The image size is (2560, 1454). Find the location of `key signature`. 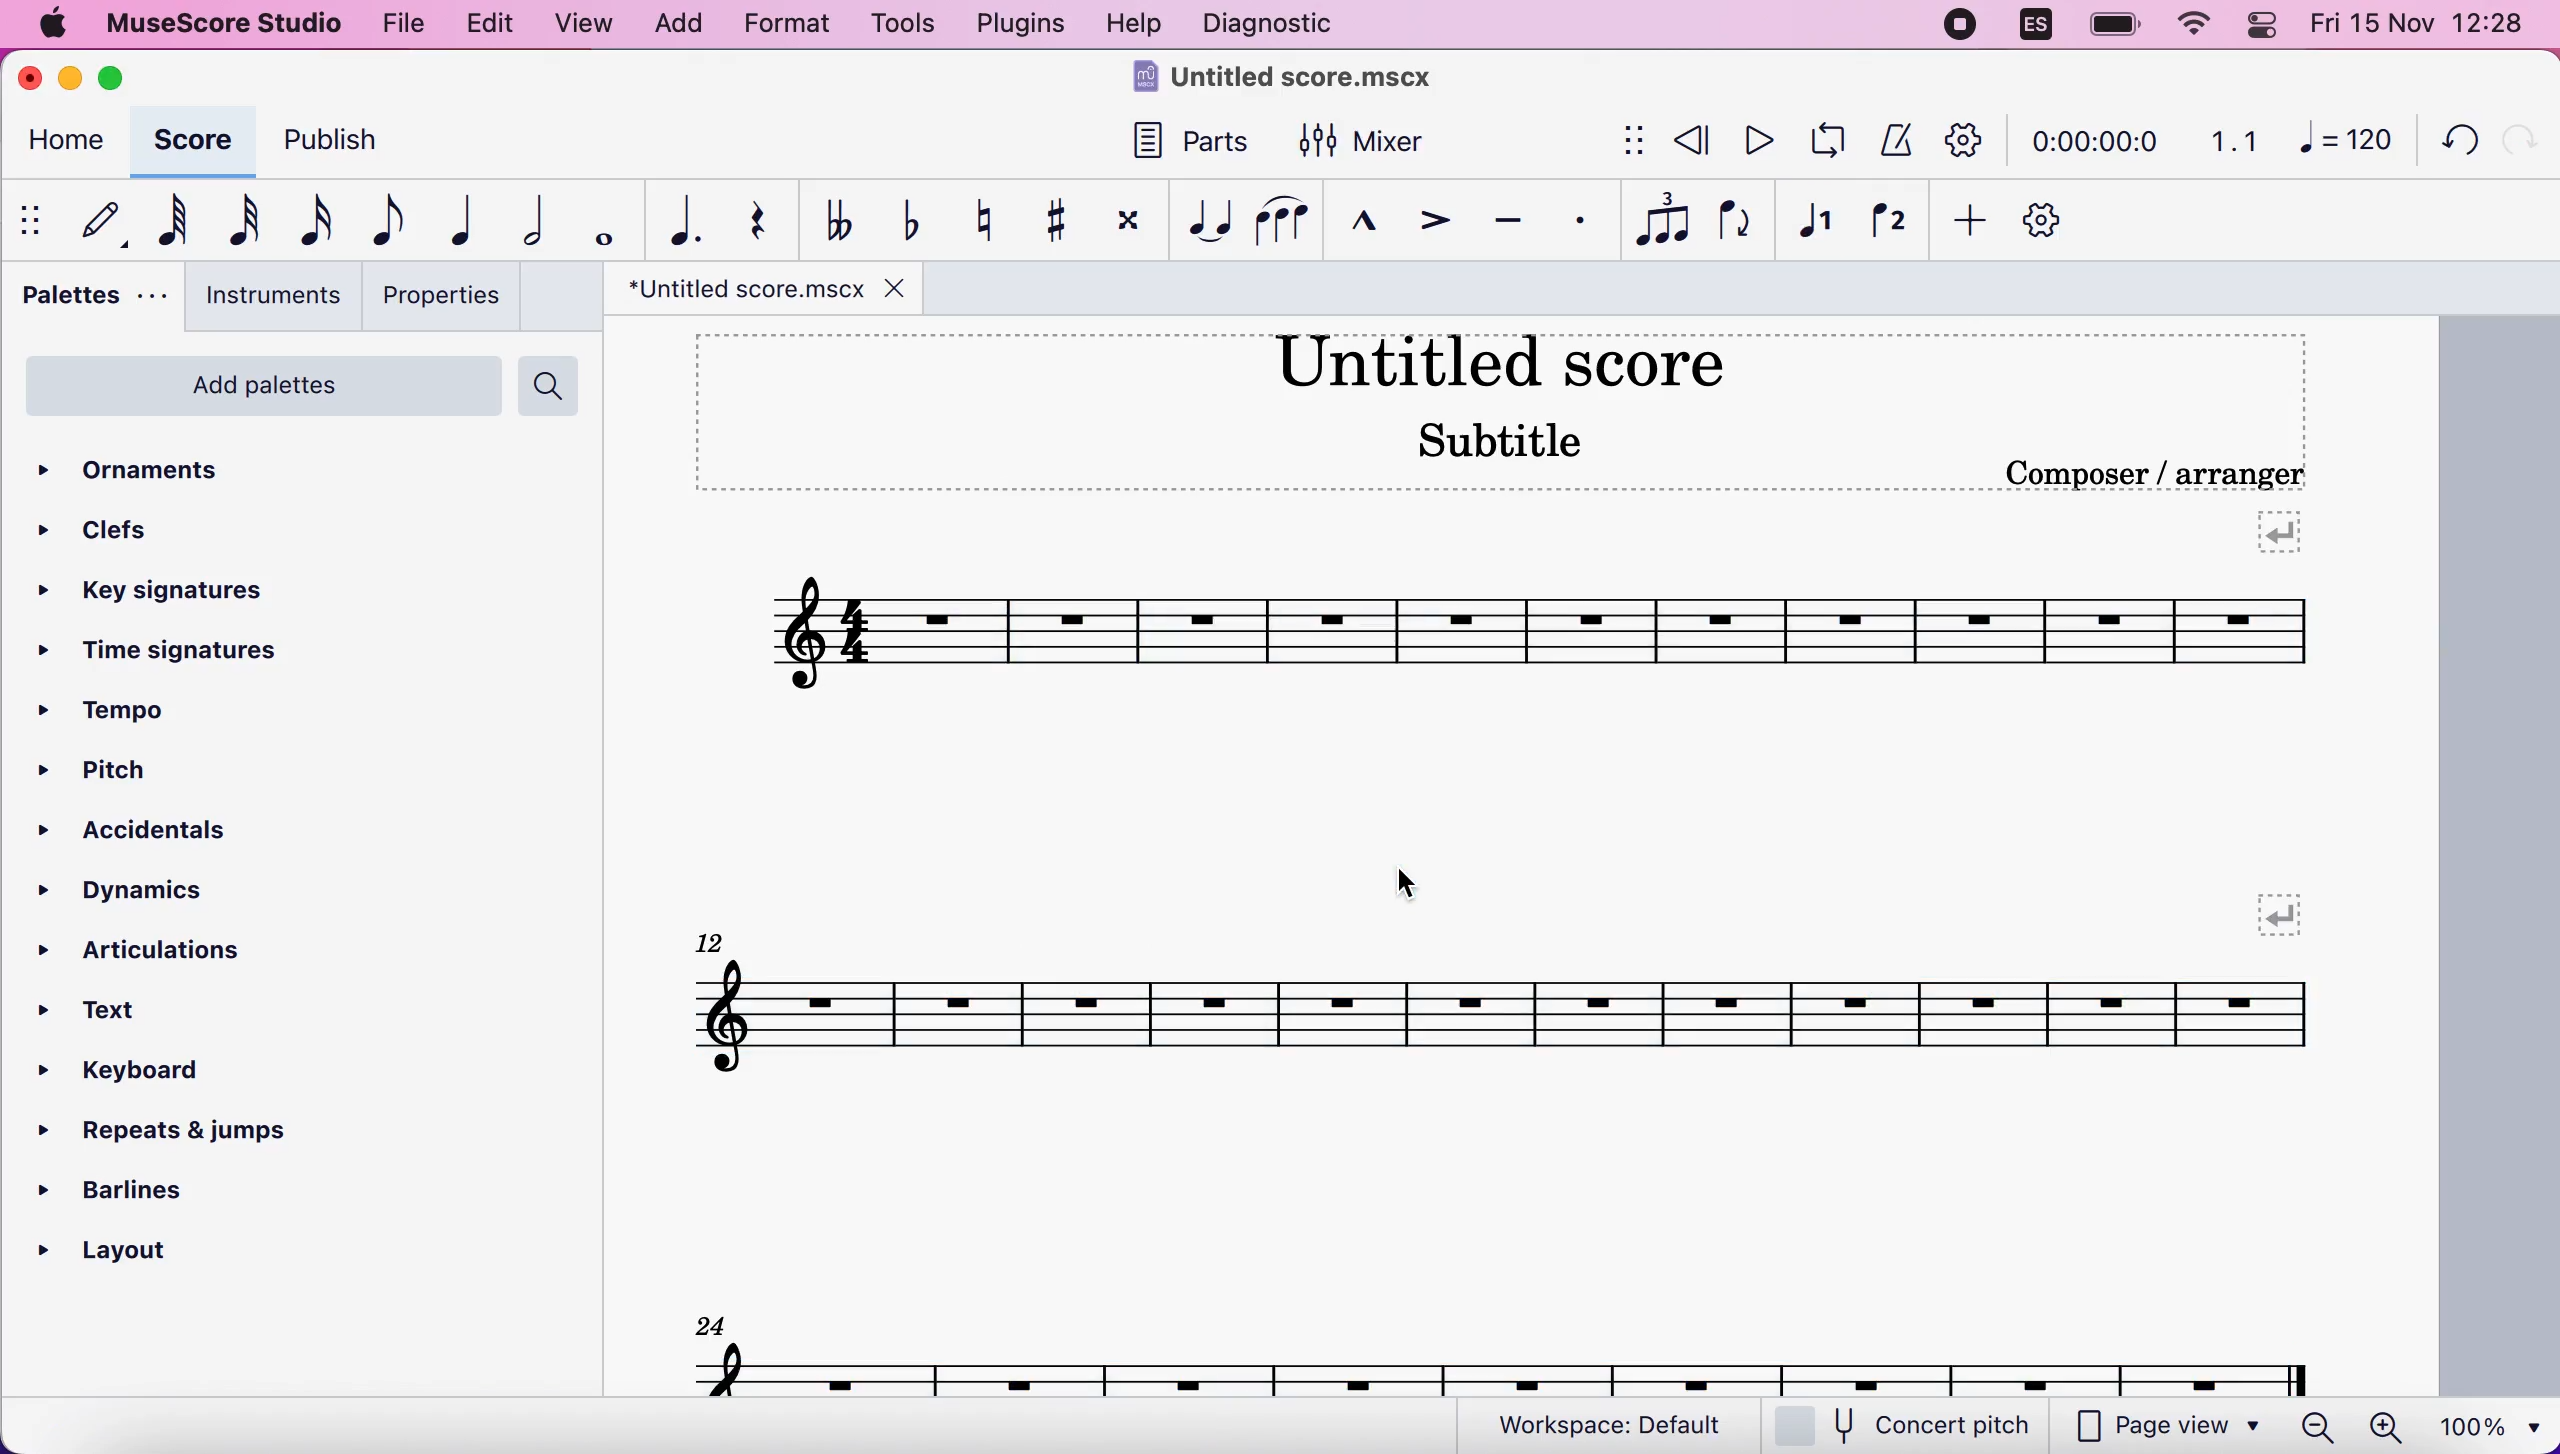

key signature is located at coordinates (174, 593).